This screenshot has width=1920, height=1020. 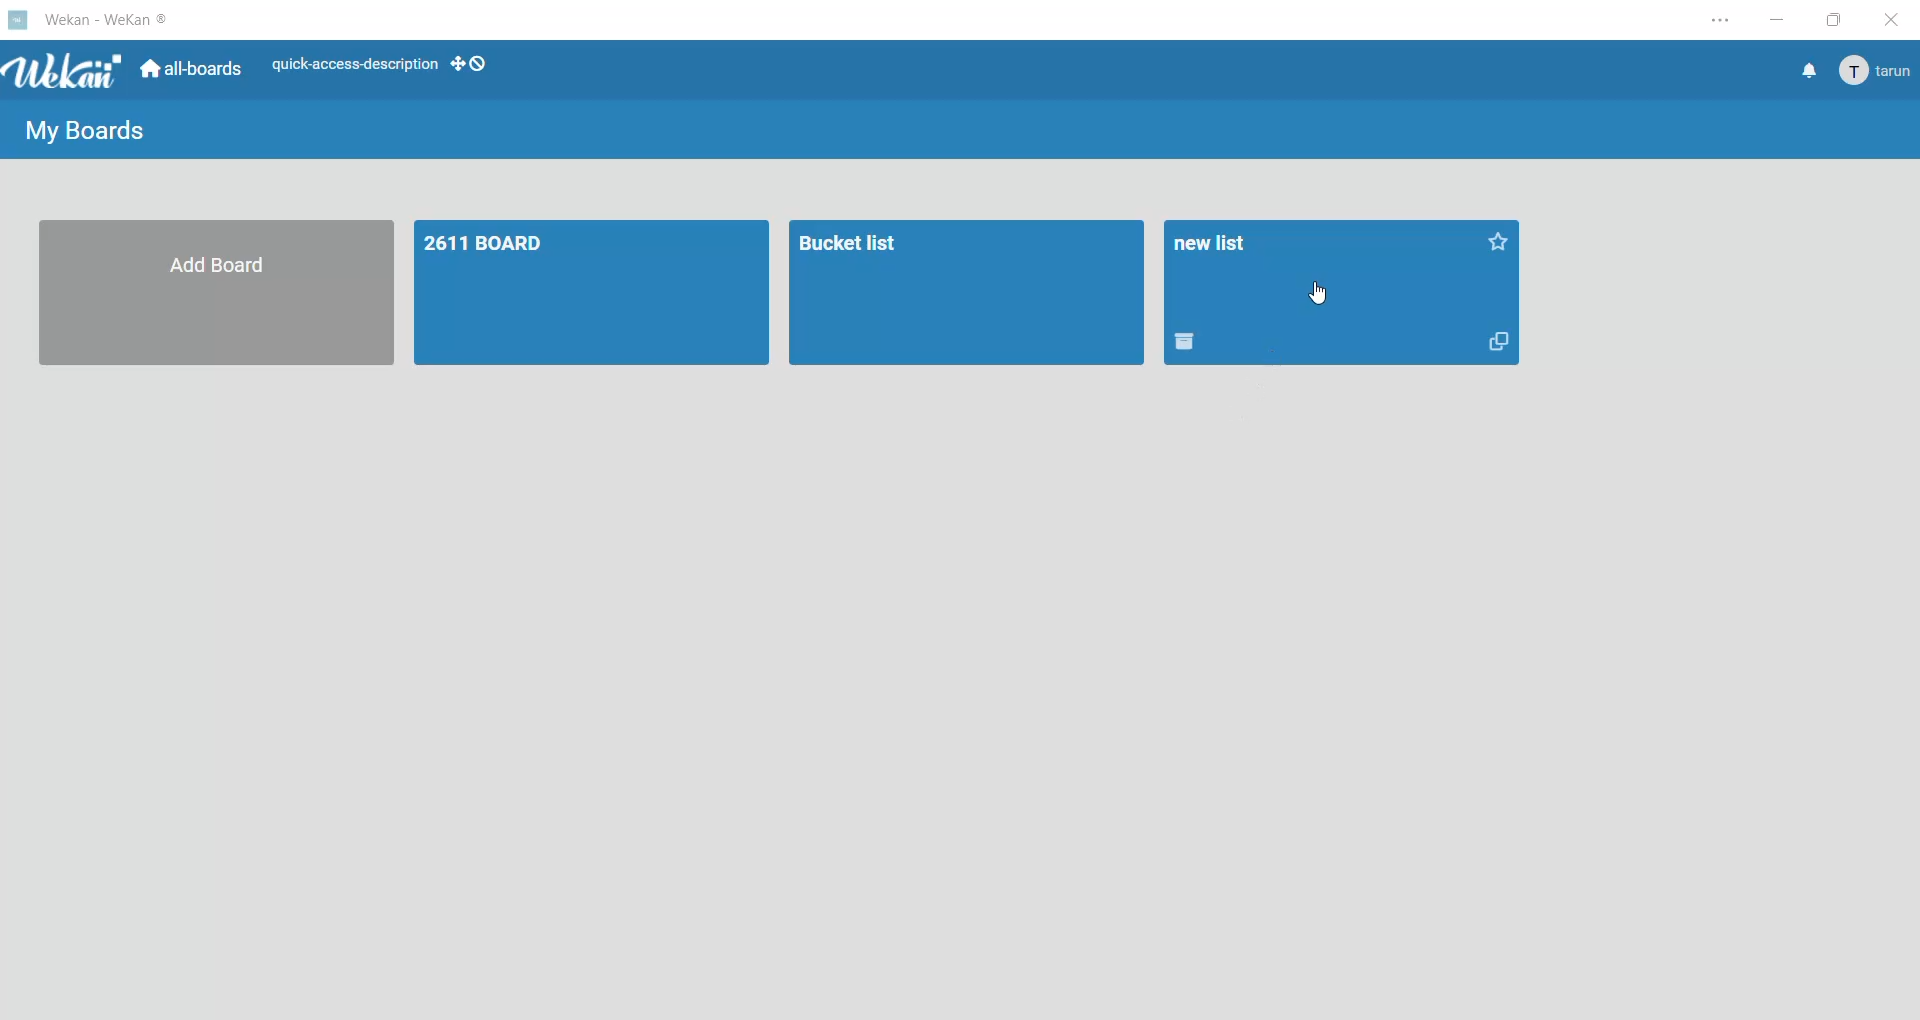 I want to click on board 2, so click(x=966, y=295).